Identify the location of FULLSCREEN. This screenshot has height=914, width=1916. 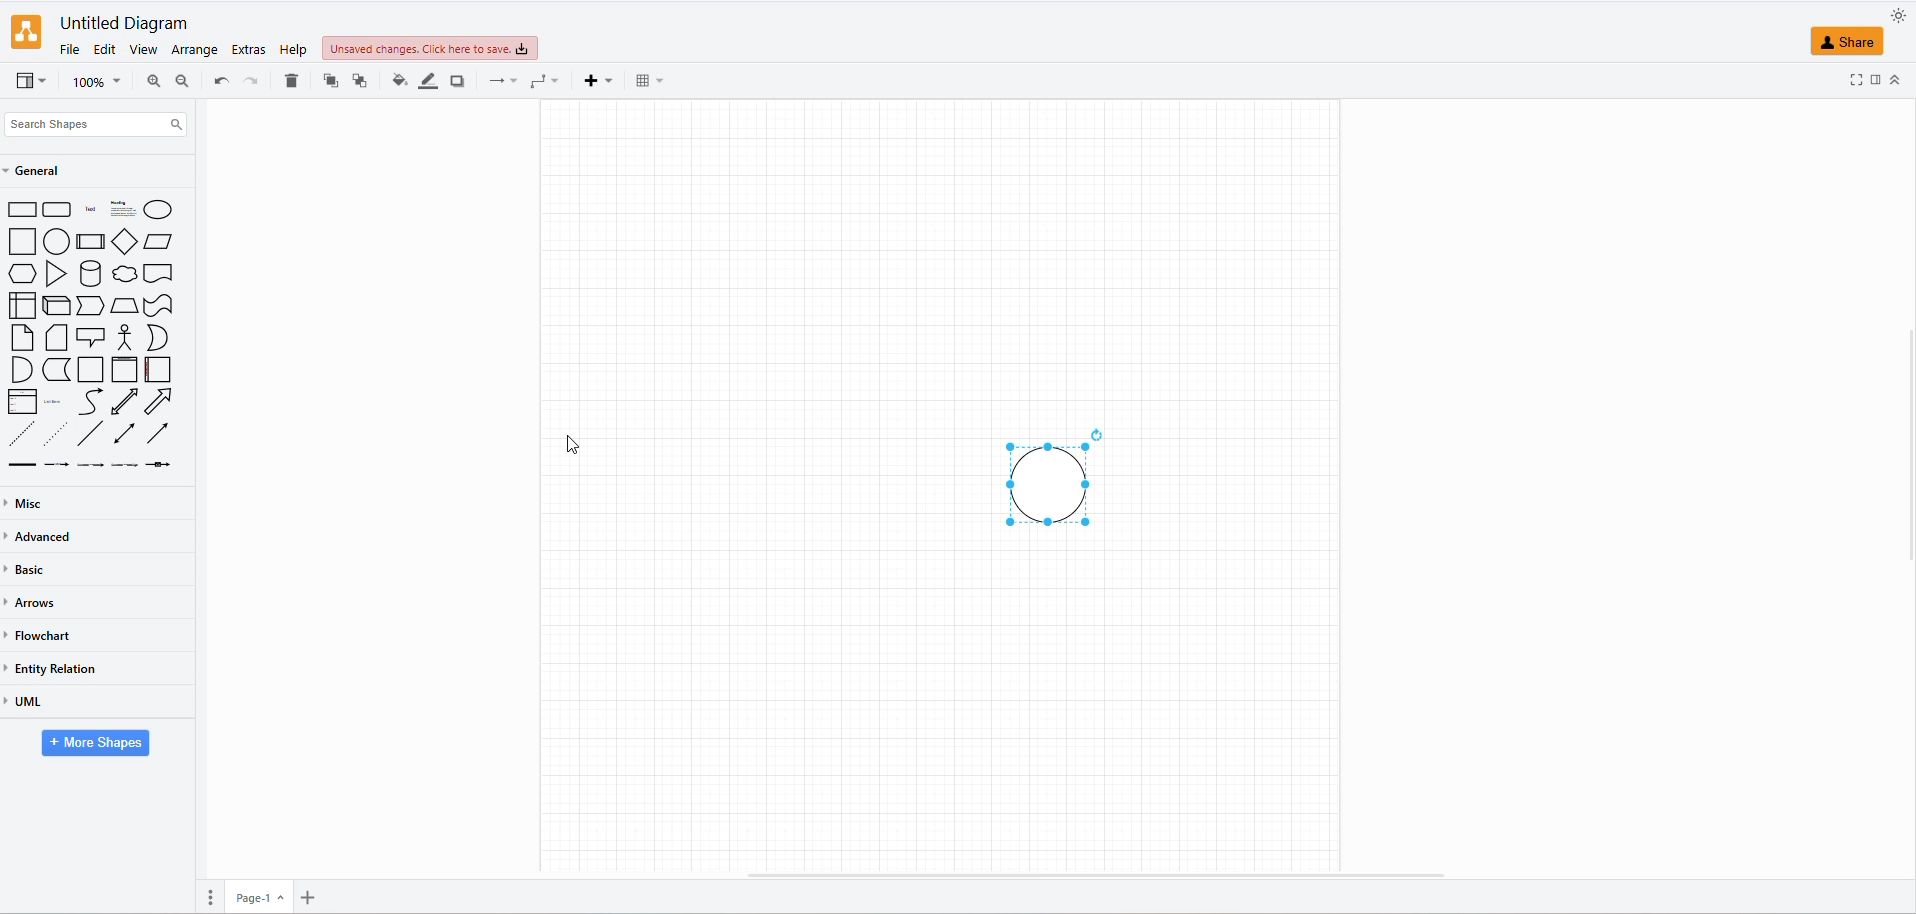
(1855, 80).